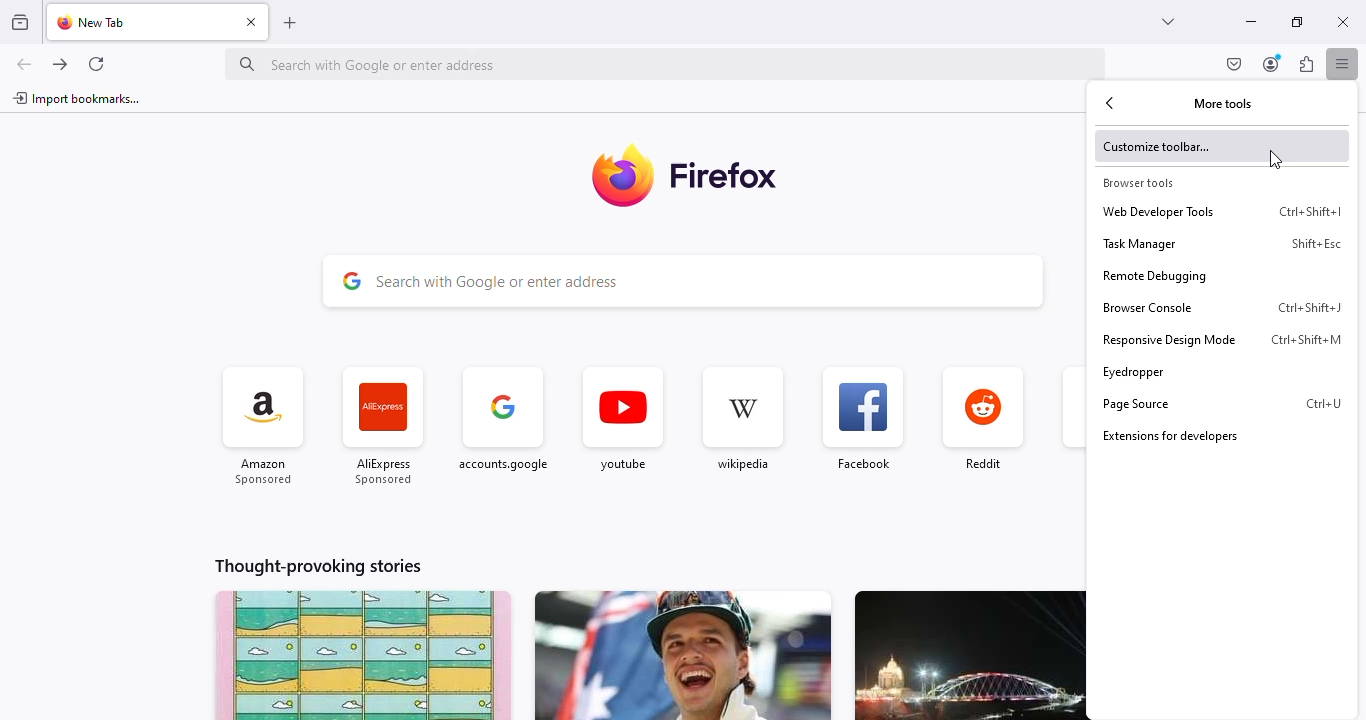 This screenshot has height=720, width=1366. What do you see at coordinates (289, 24) in the screenshot?
I see `open a new tab` at bounding box center [289, 24].